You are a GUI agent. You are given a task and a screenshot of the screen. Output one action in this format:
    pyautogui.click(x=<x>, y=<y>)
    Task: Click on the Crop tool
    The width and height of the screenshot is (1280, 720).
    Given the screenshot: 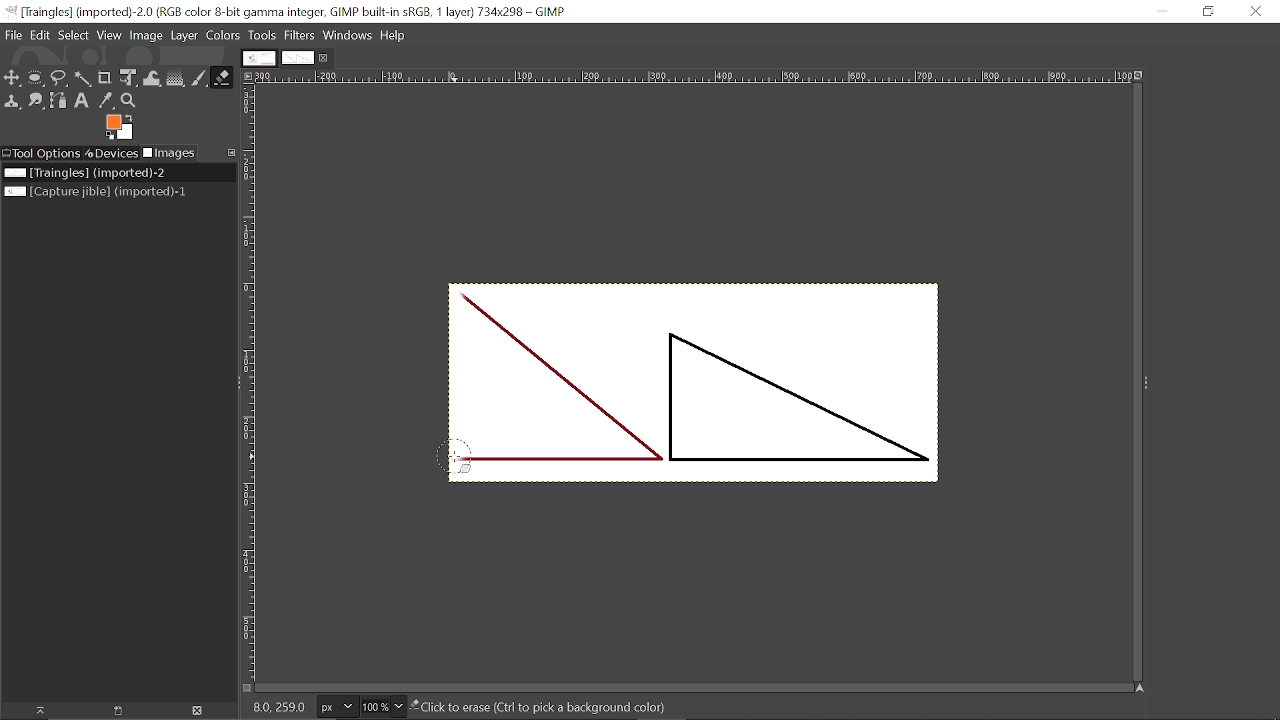 What is the action you would take?
    pyautogui.click(x=103, y=78)
    